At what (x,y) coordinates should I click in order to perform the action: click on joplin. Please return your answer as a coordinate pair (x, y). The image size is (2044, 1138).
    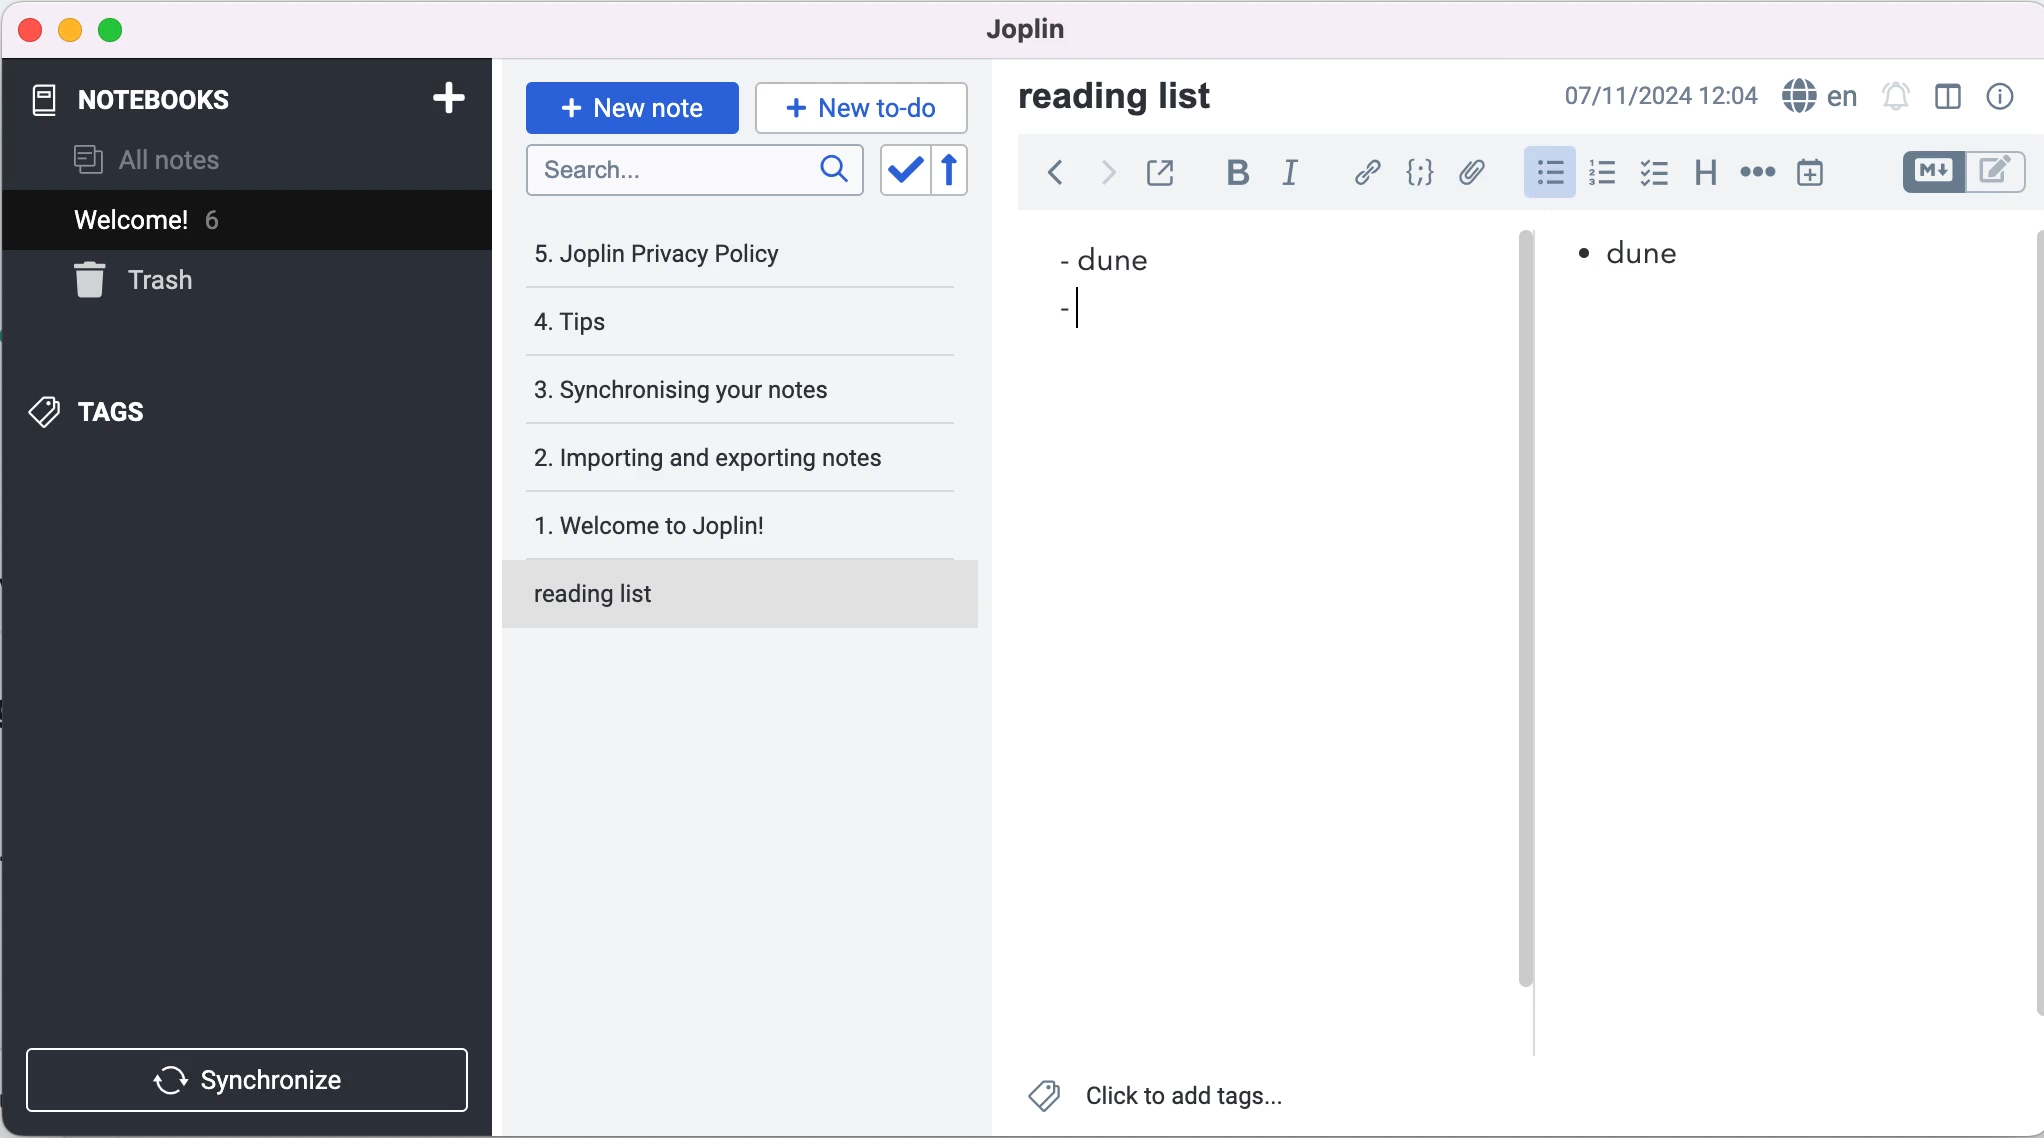
    Looking at the image, I should click on (1060, 32).